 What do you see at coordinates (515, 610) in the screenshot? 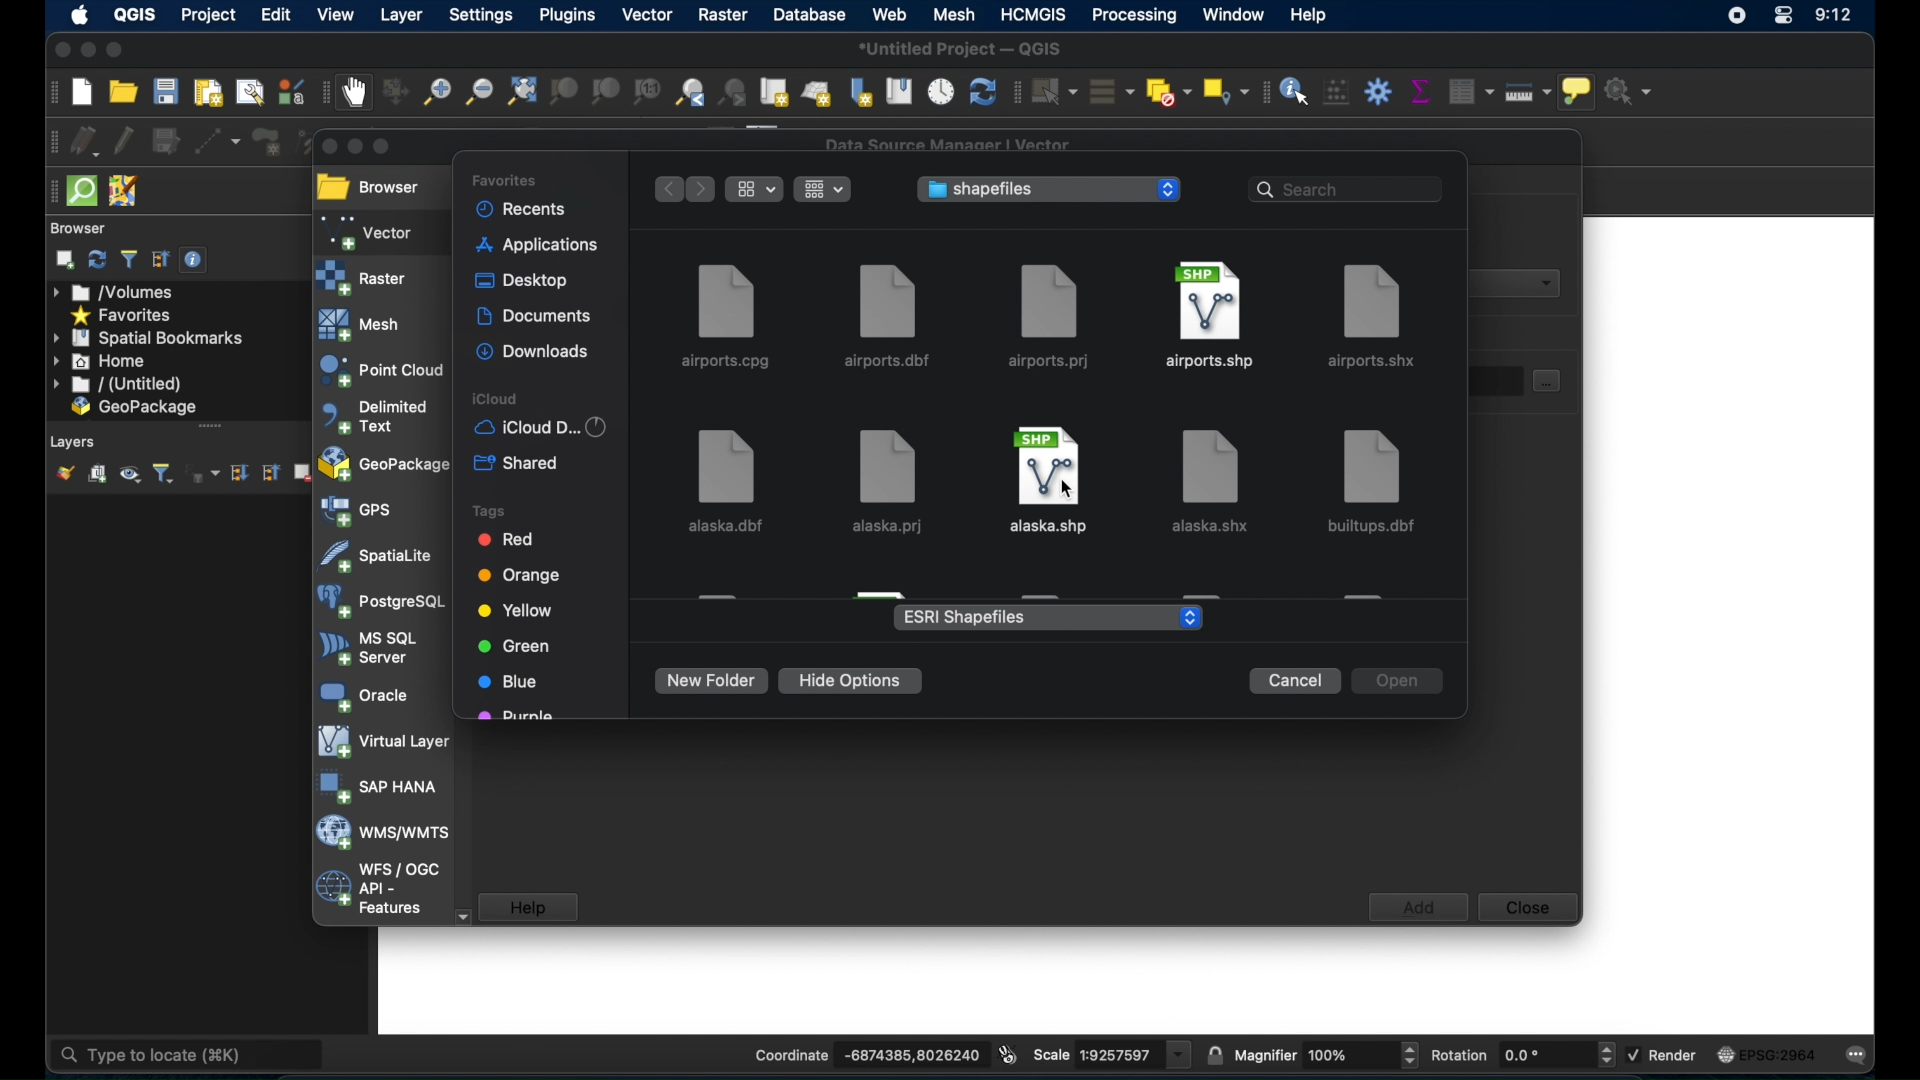
I see `yellow` at bounding box center [515, 610].